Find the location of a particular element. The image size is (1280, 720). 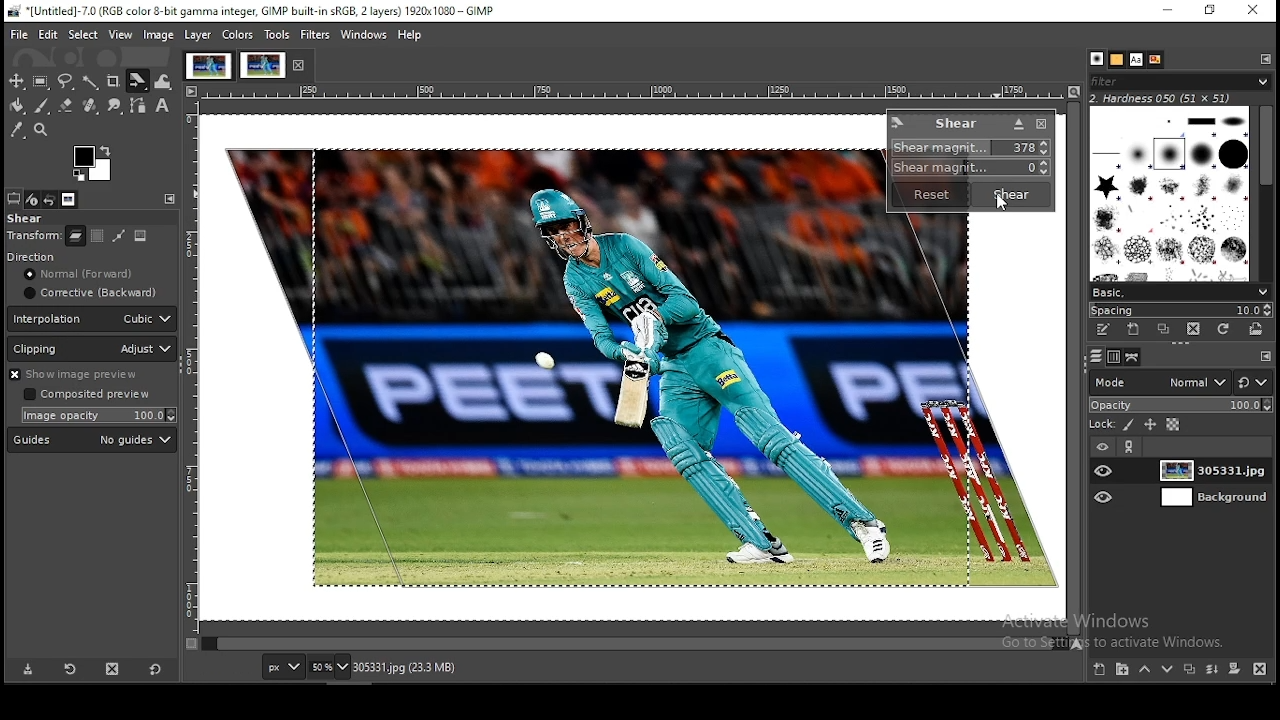

filters is located at coordinates (314, 35).